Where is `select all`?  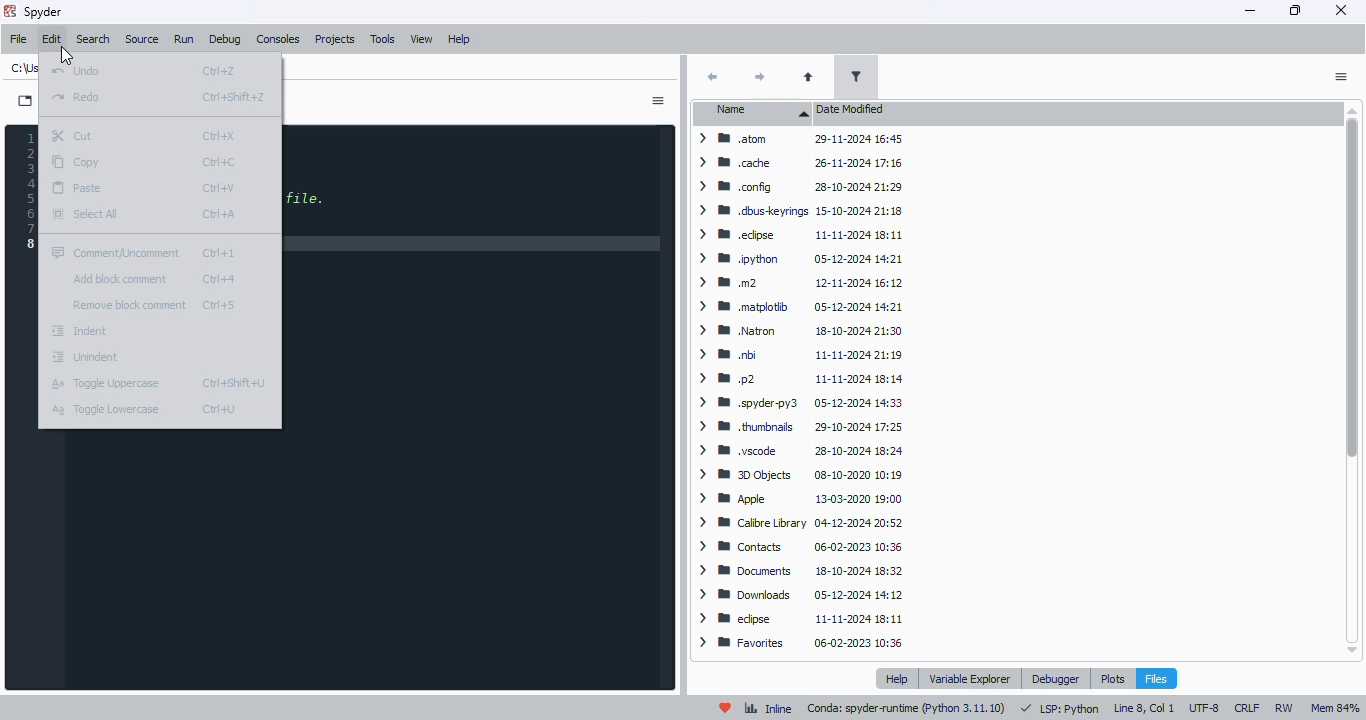 select all is located at coordinates (86, 213).